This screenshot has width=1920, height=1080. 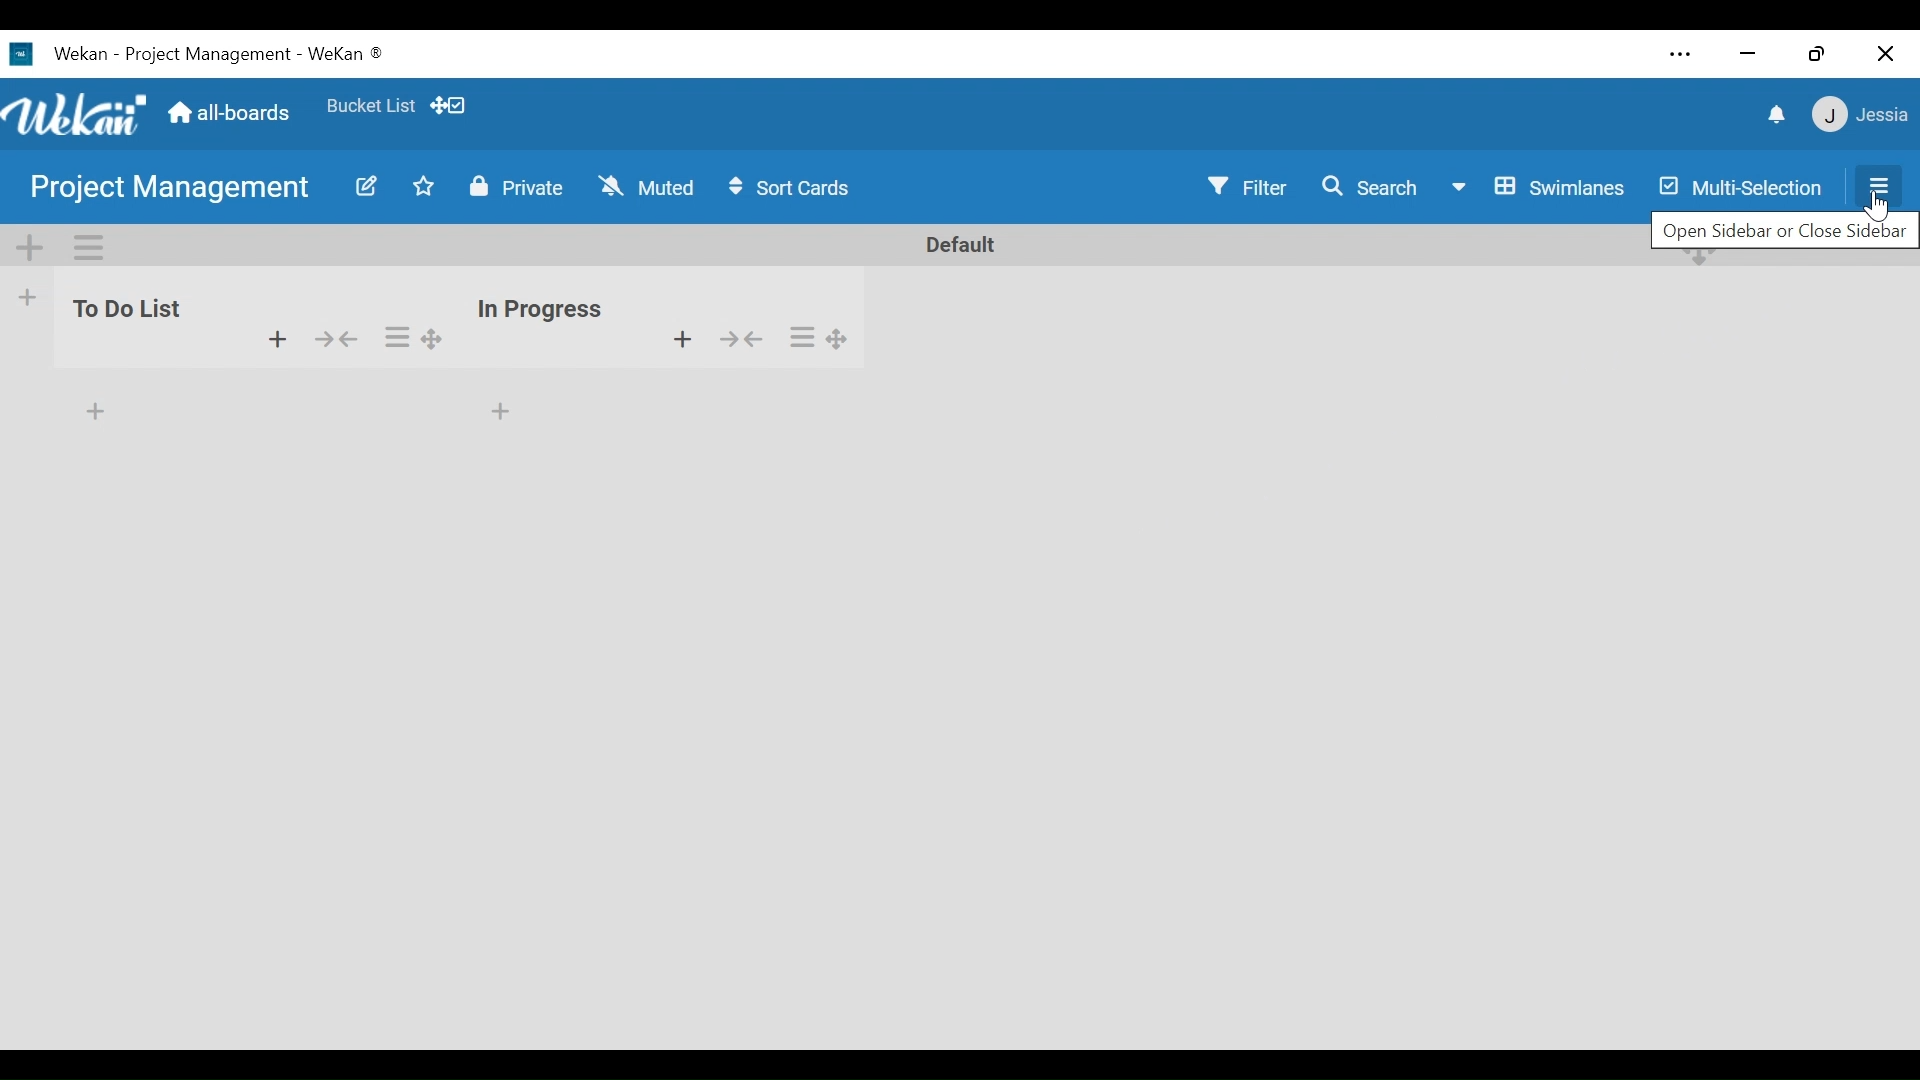 I want to click on Home (all-boars, so click(x=233, y=114).